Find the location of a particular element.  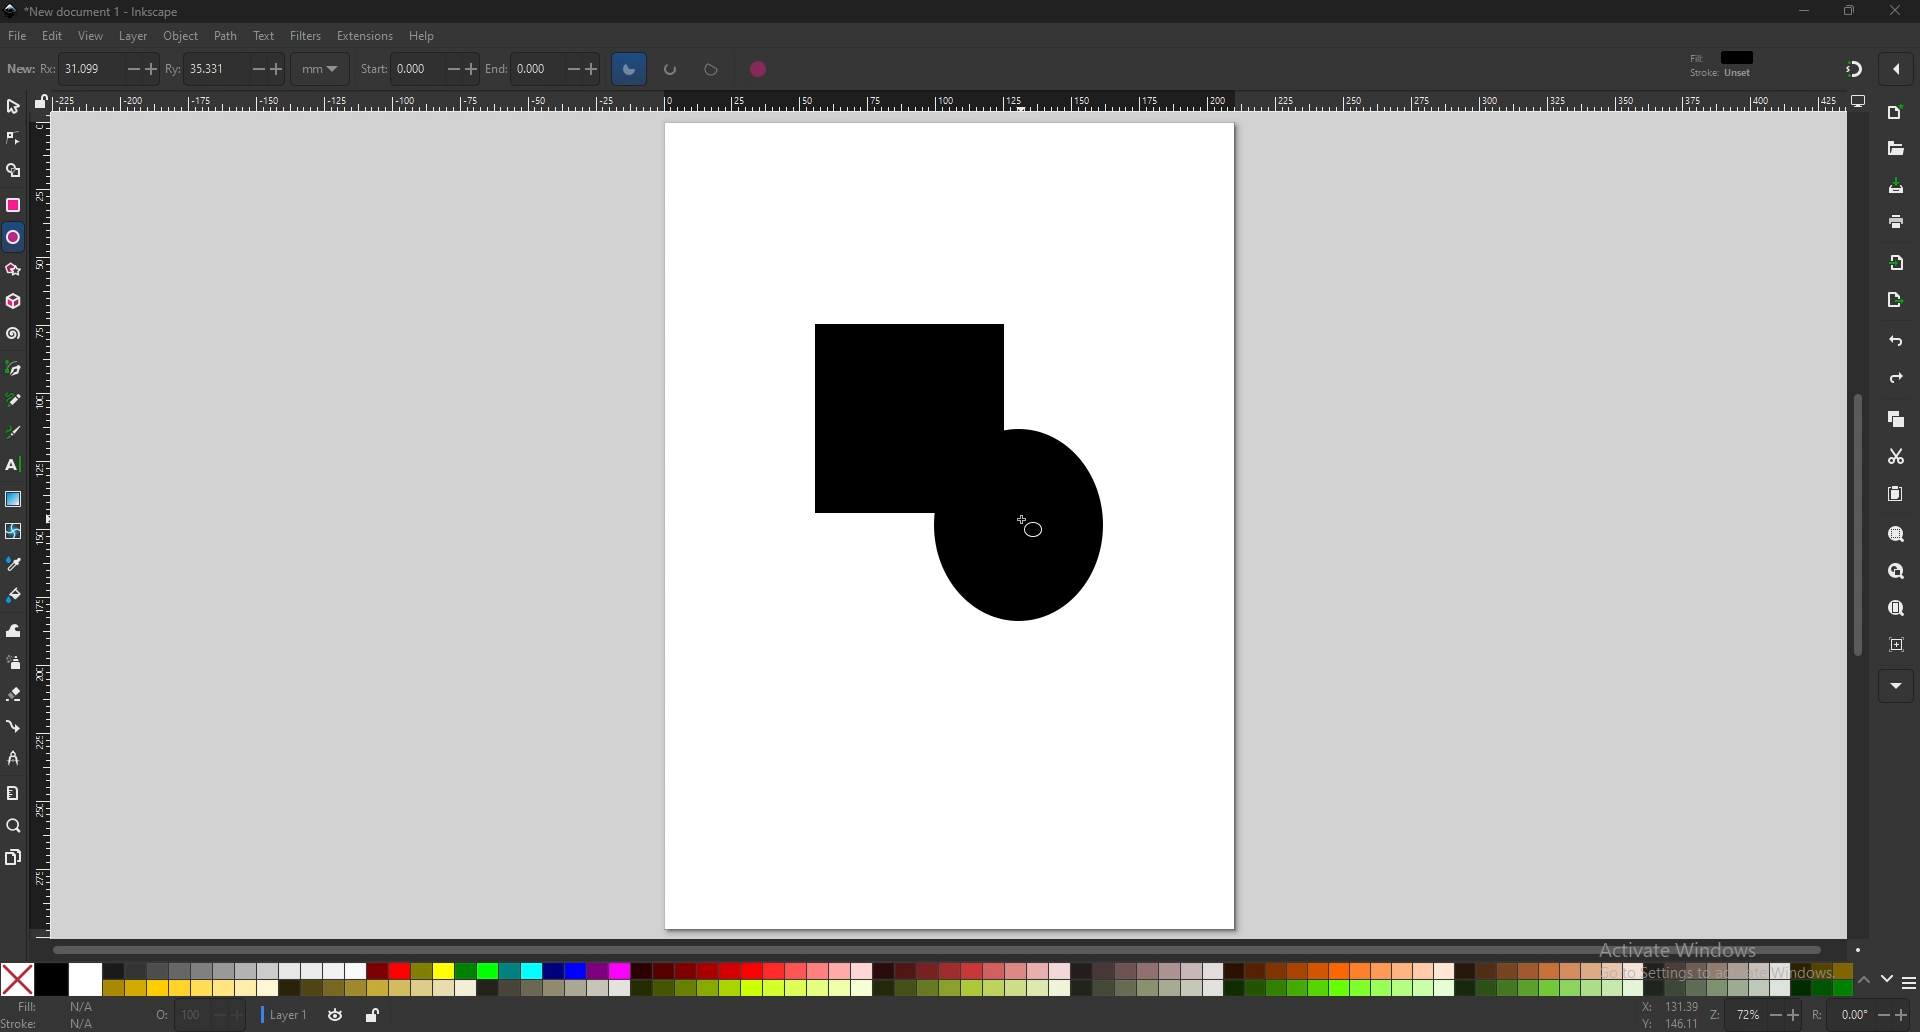

connector is located at coordinates (15, 725).